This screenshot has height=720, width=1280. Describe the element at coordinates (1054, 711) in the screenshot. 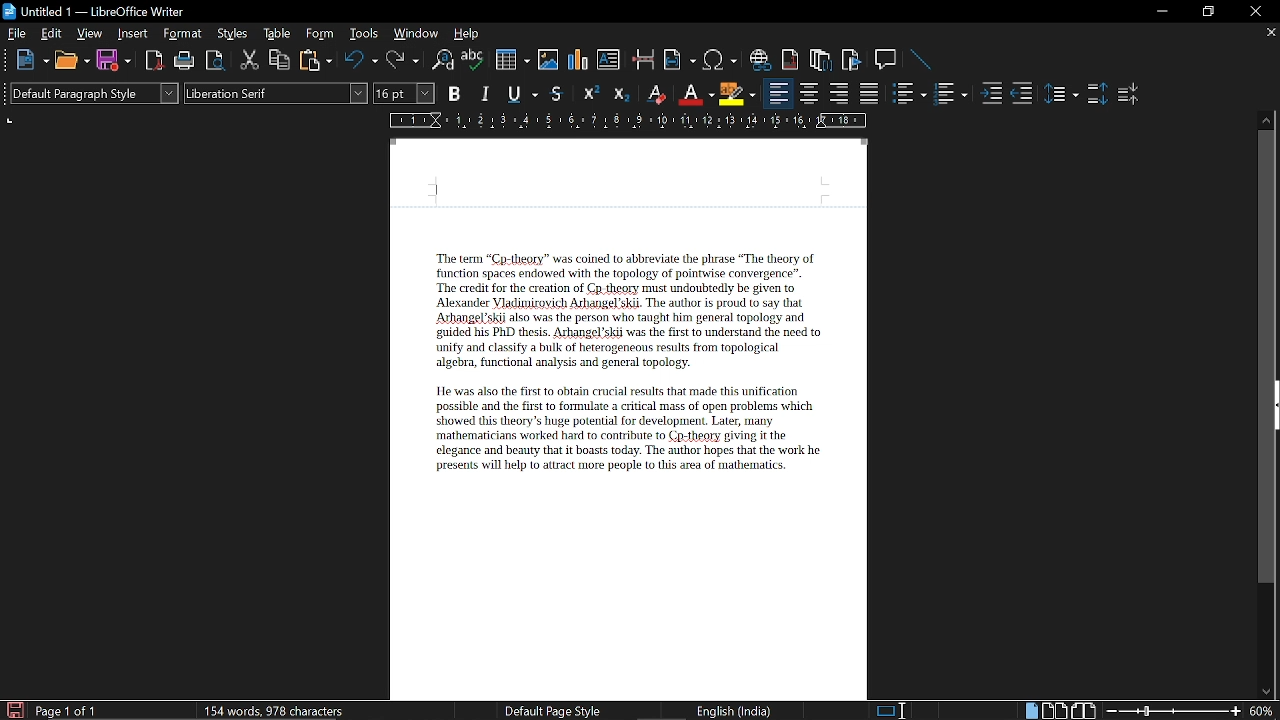

I see `Multiple page view` at that location.